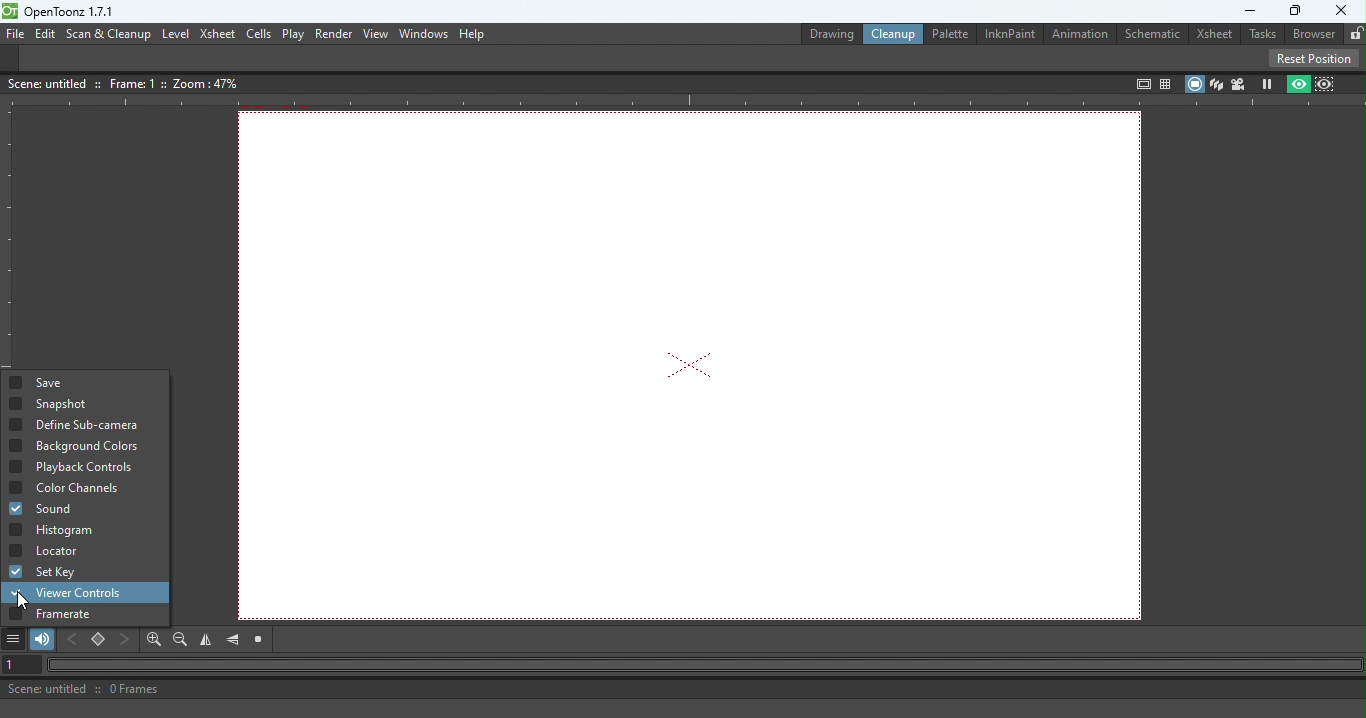 The image size is (1366, 718). Describe the element at coordinates (76, 640) in the screenshot. I see `Previous key` at that location.